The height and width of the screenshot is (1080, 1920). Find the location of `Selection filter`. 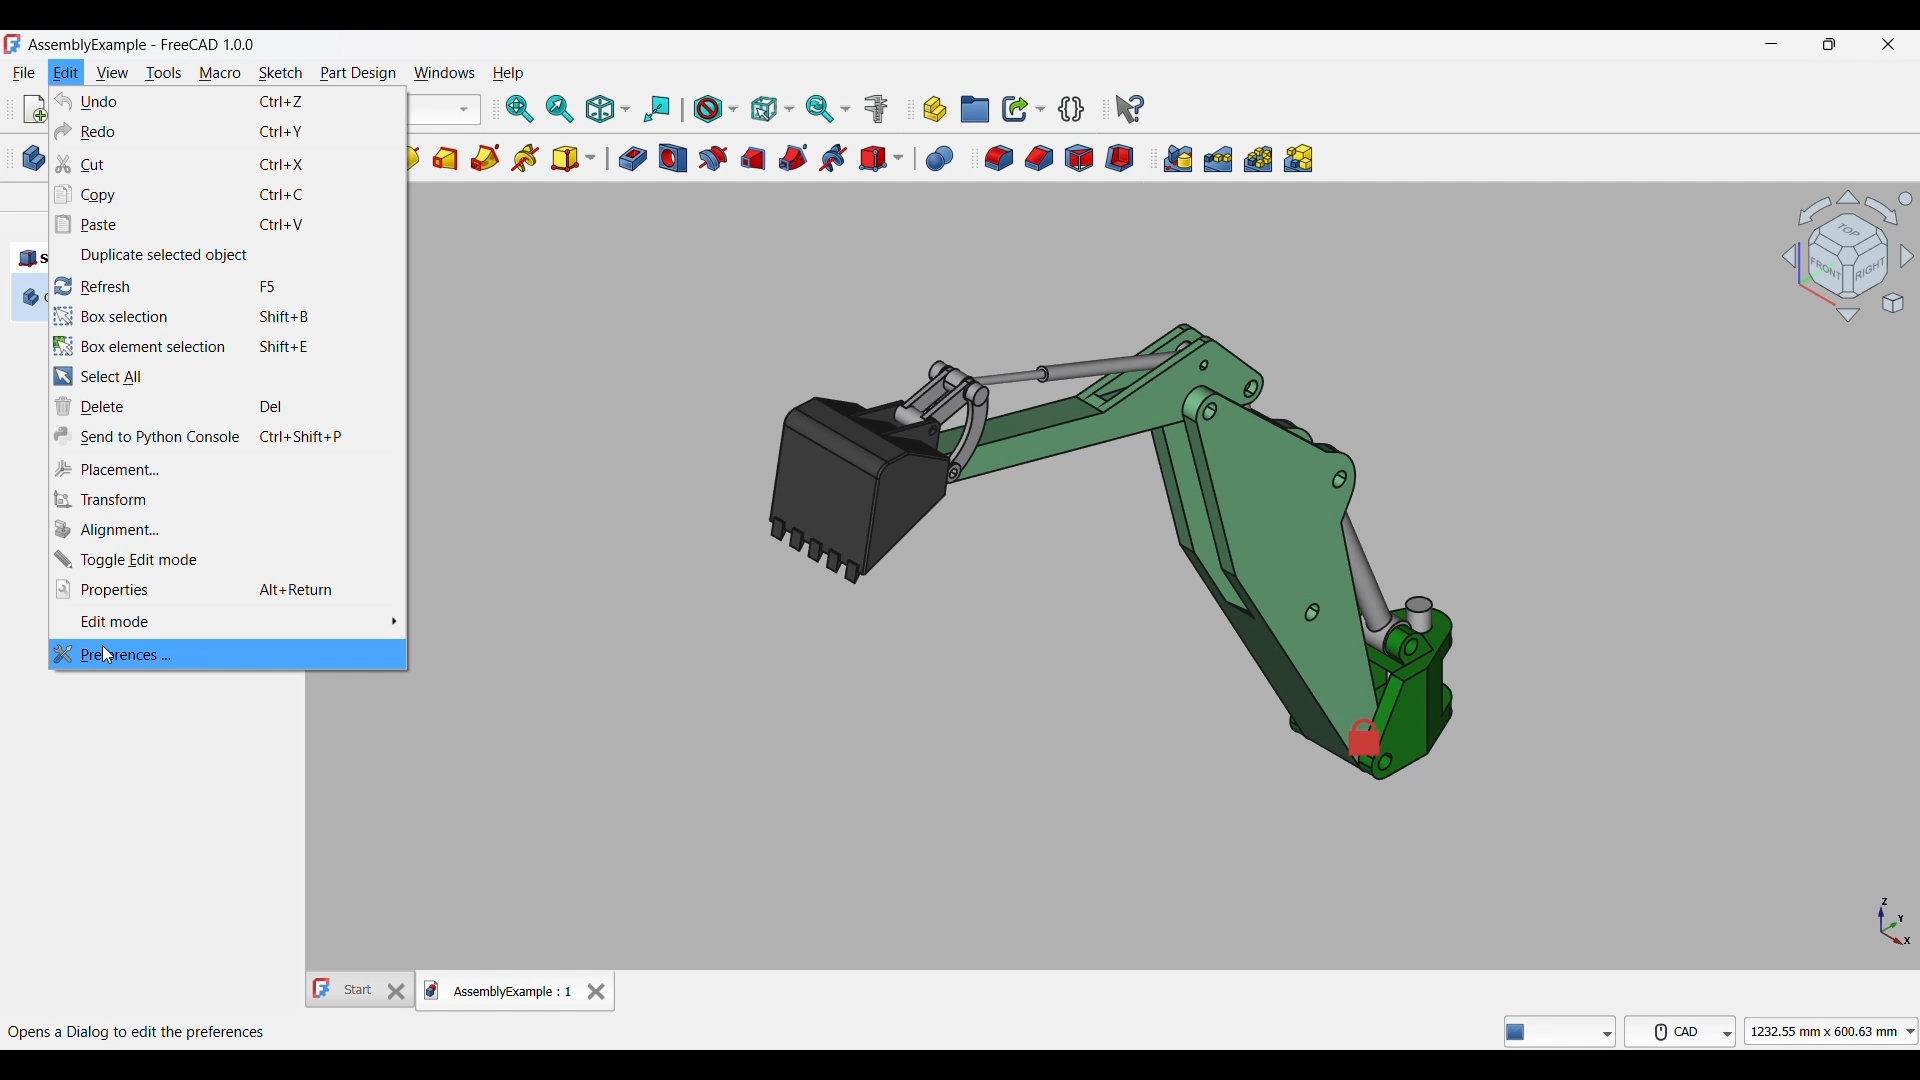

Selection filter is located at coordinates (772, 109).